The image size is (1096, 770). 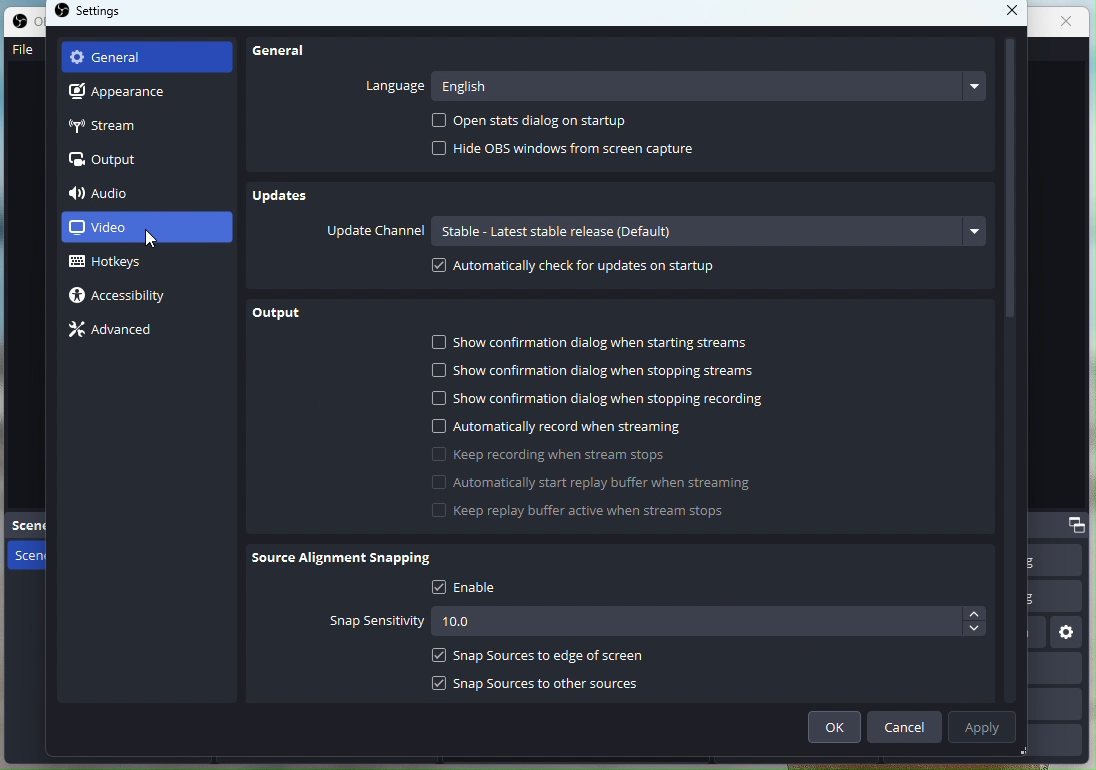 I want to click on more channels, so click(x=975, y=233).